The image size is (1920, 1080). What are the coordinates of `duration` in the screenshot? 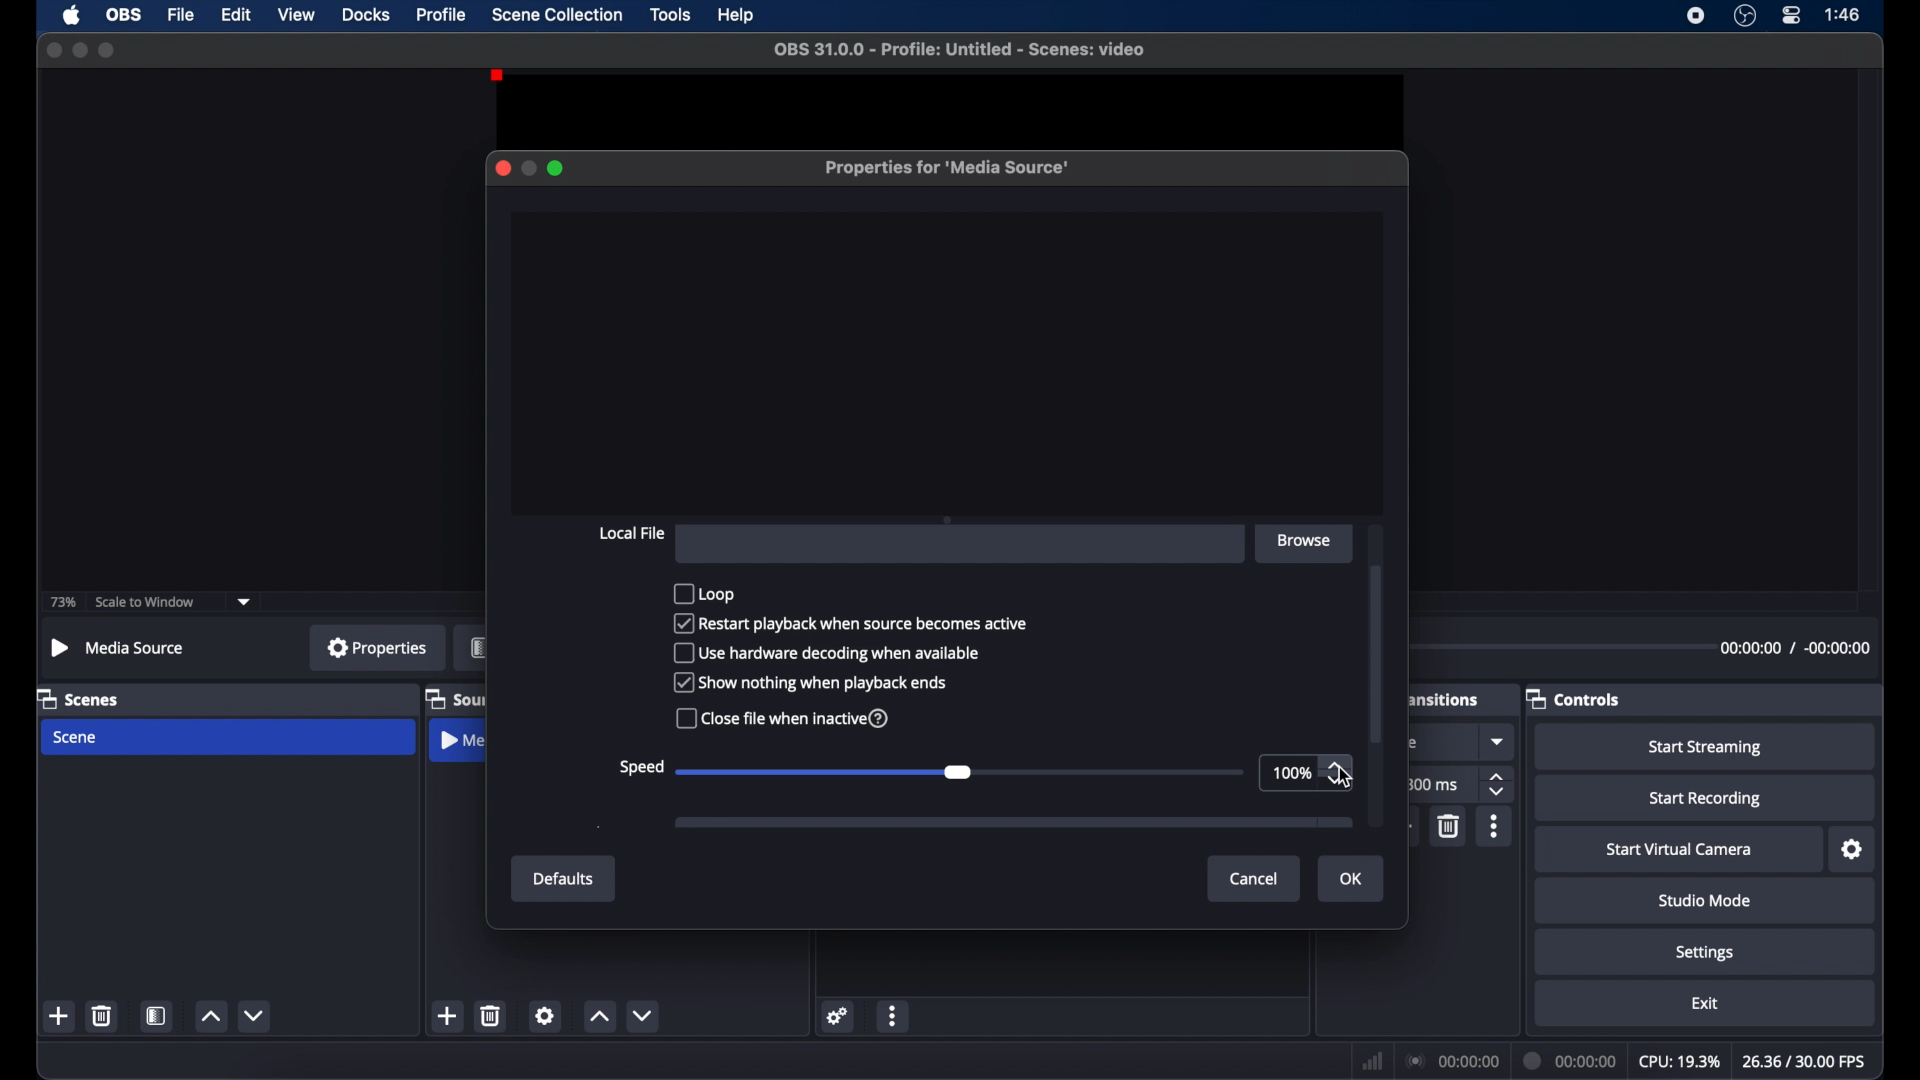 It's located at (1572, 1062).